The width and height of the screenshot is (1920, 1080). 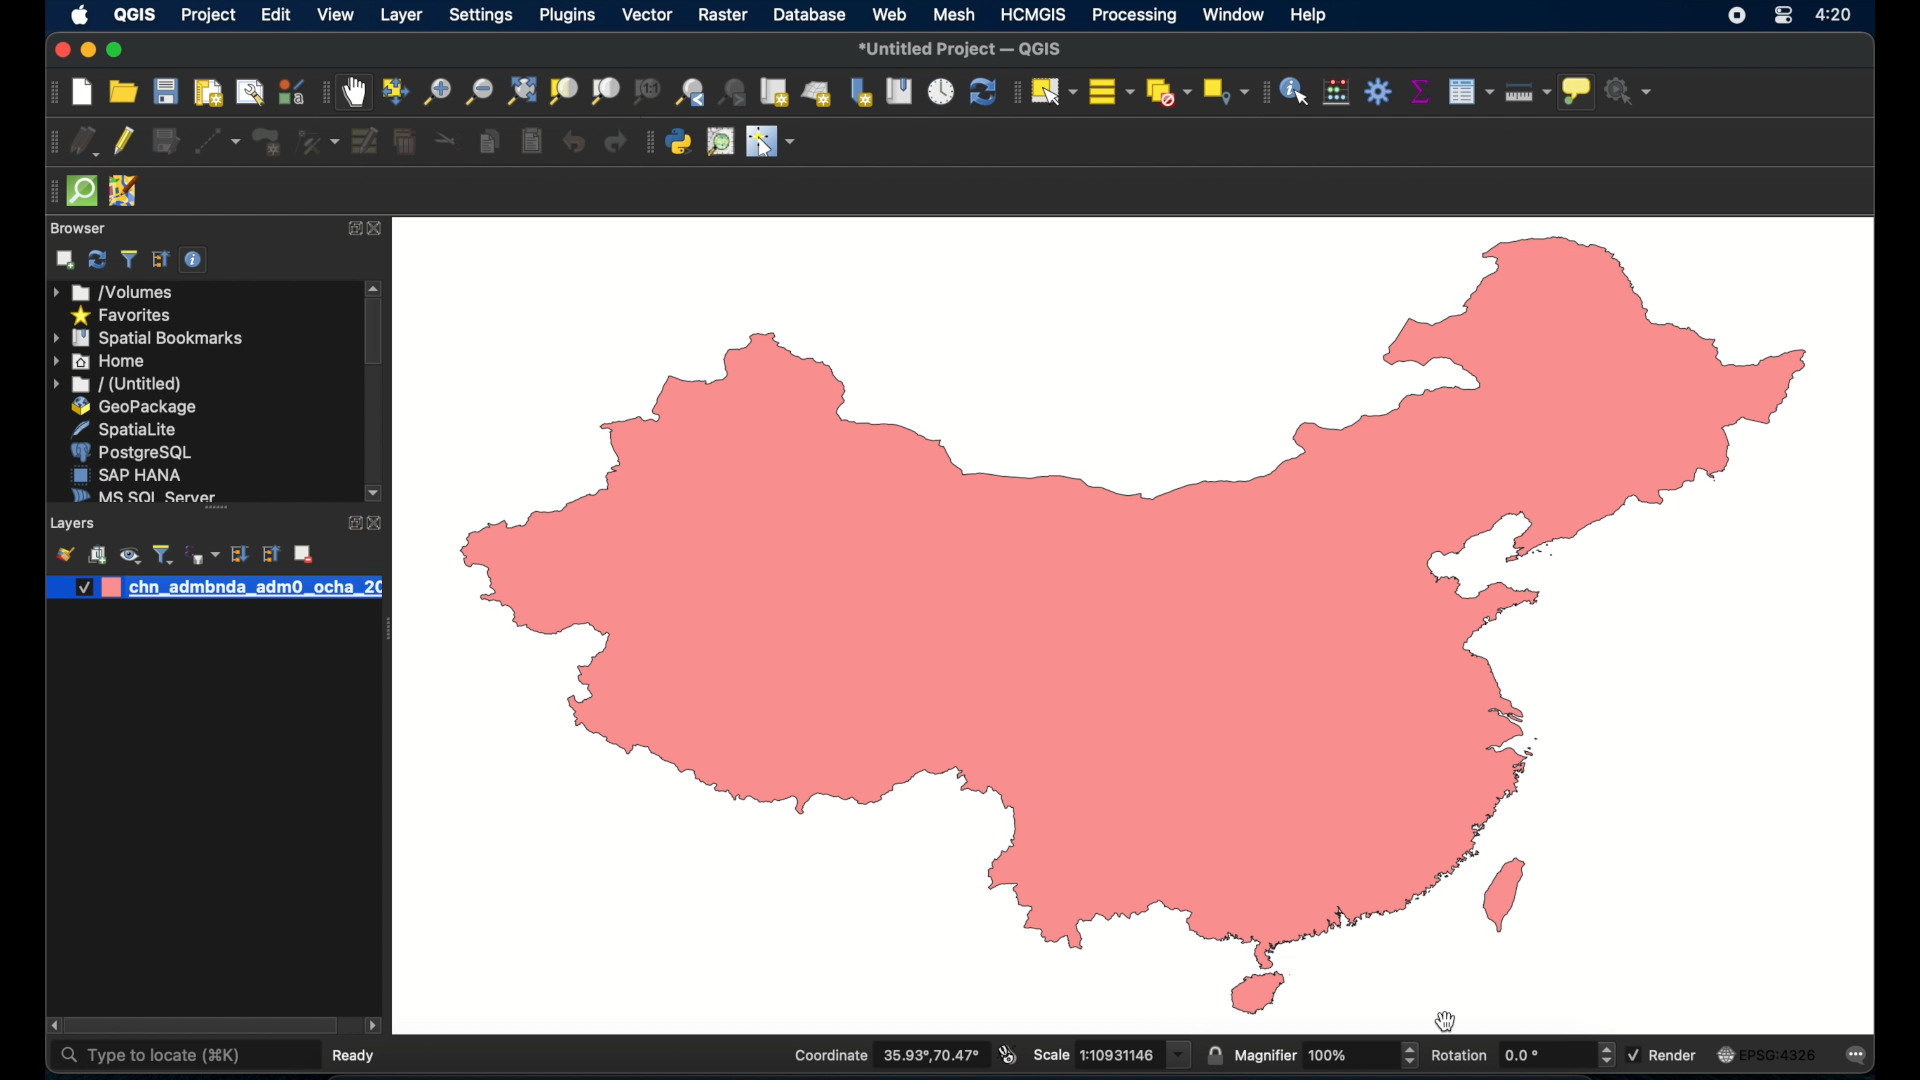 What do you see at coordinates (954, 14) in the screenshot?
I see `mesh` at bounding box center [954, 14].